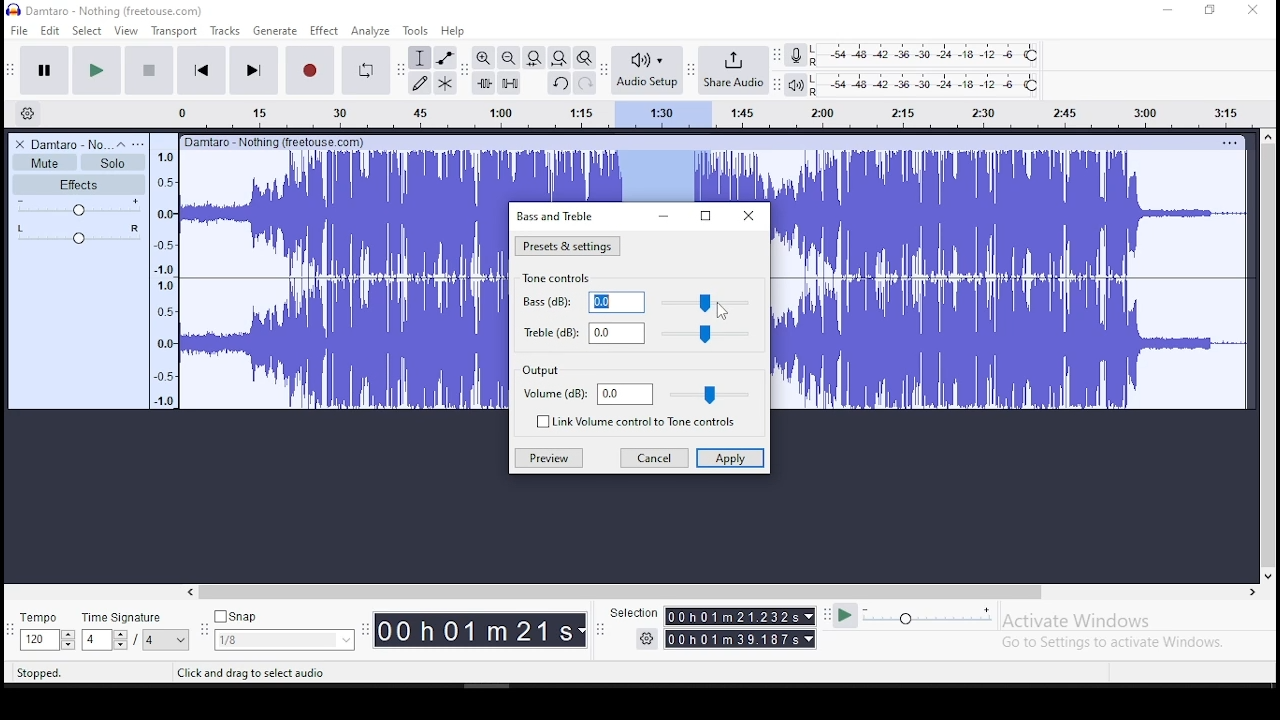 Image resolution: width=1280 pixels, height=720 pixels. What do you see at coordinates (94, 640) in the screenshot?
I see `4` at bounding box center [94, 640].